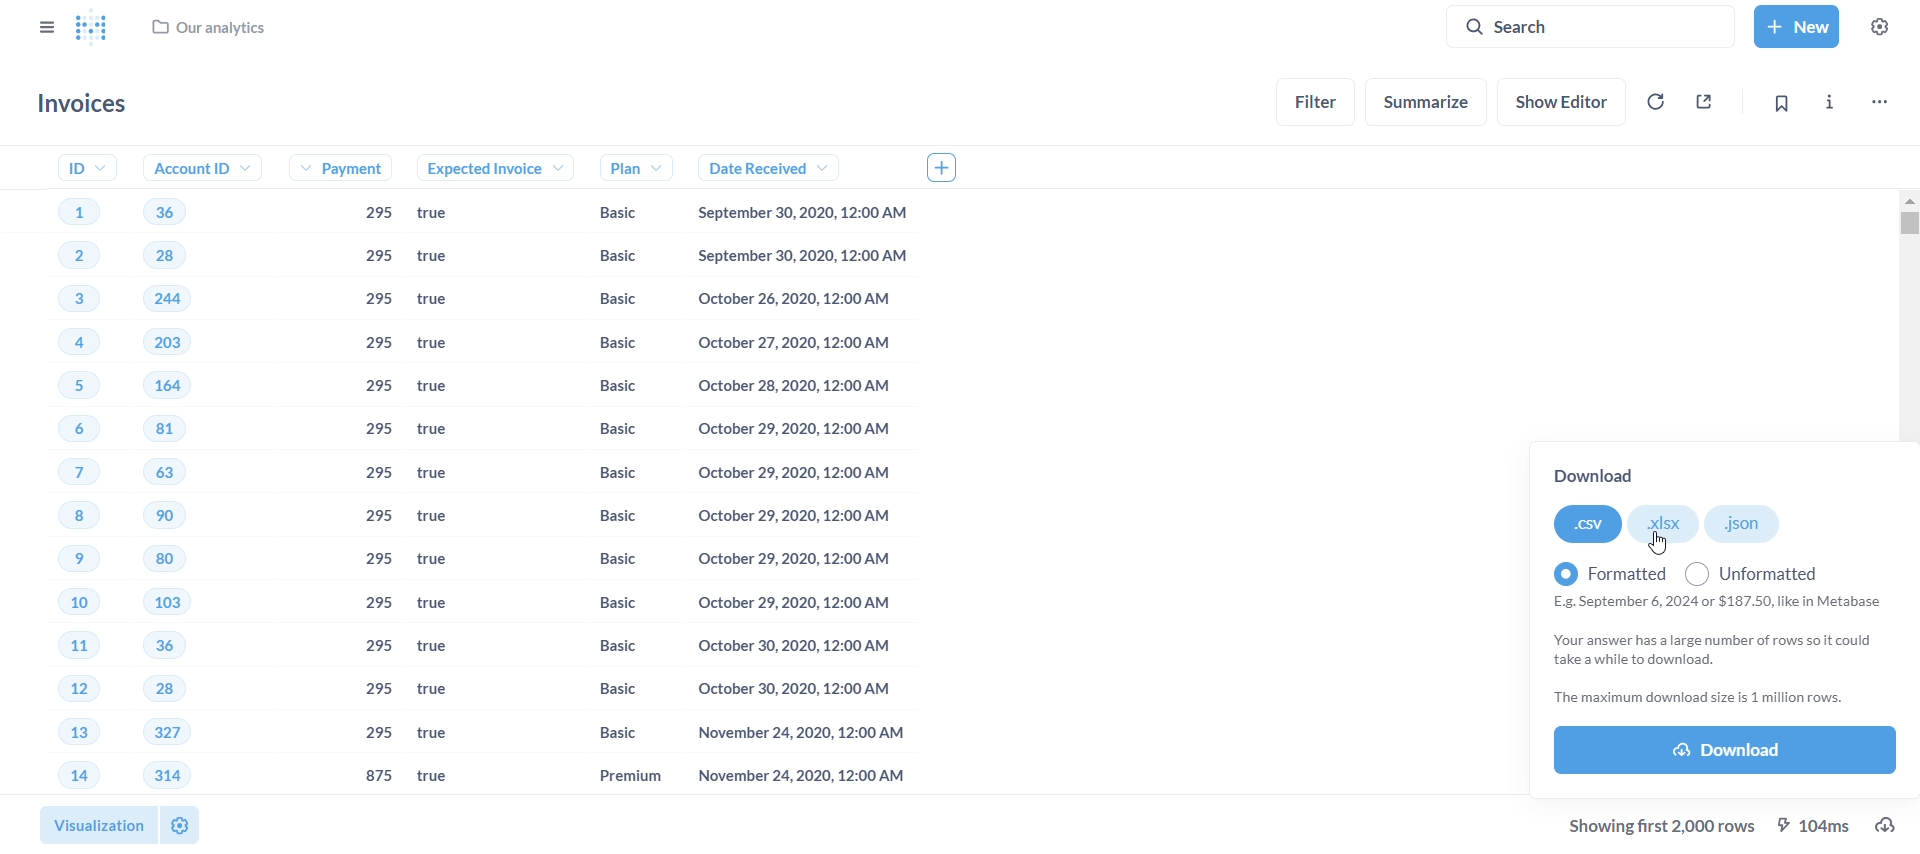 This screenshot has width=1920, height=854. I want to click on Basic, so click(608, 648).